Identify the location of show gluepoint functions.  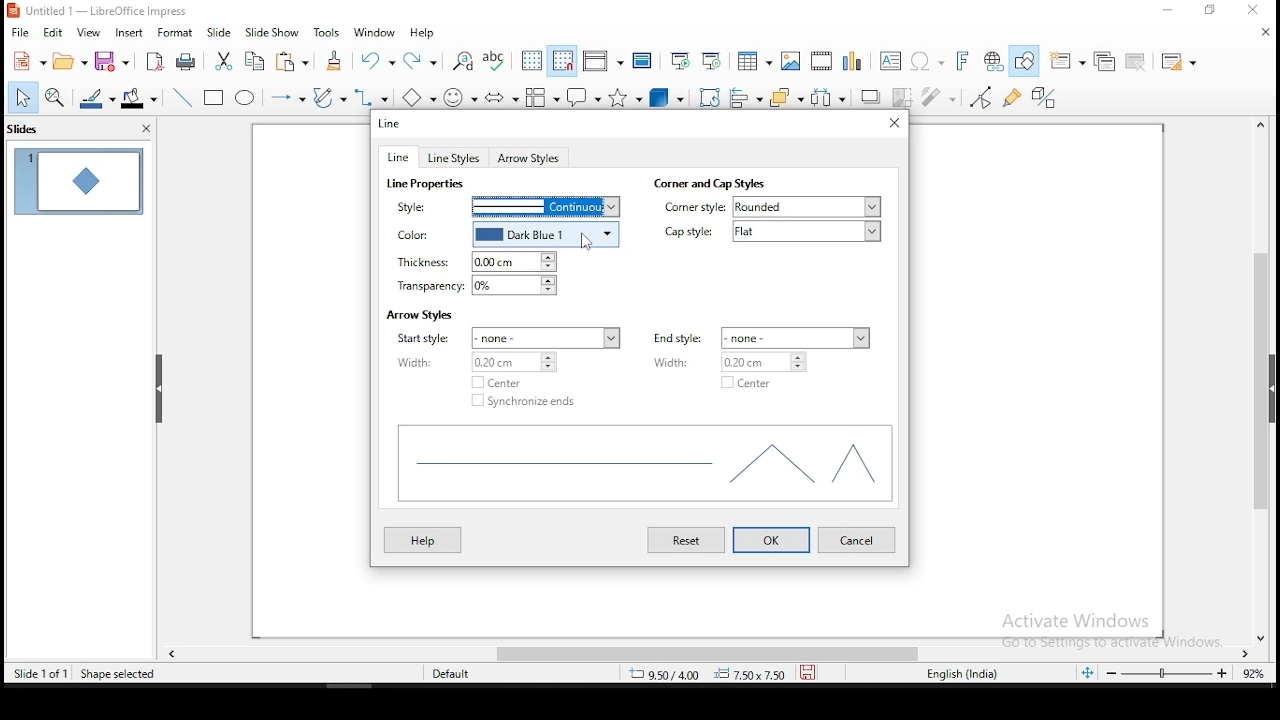
(1013, 98).